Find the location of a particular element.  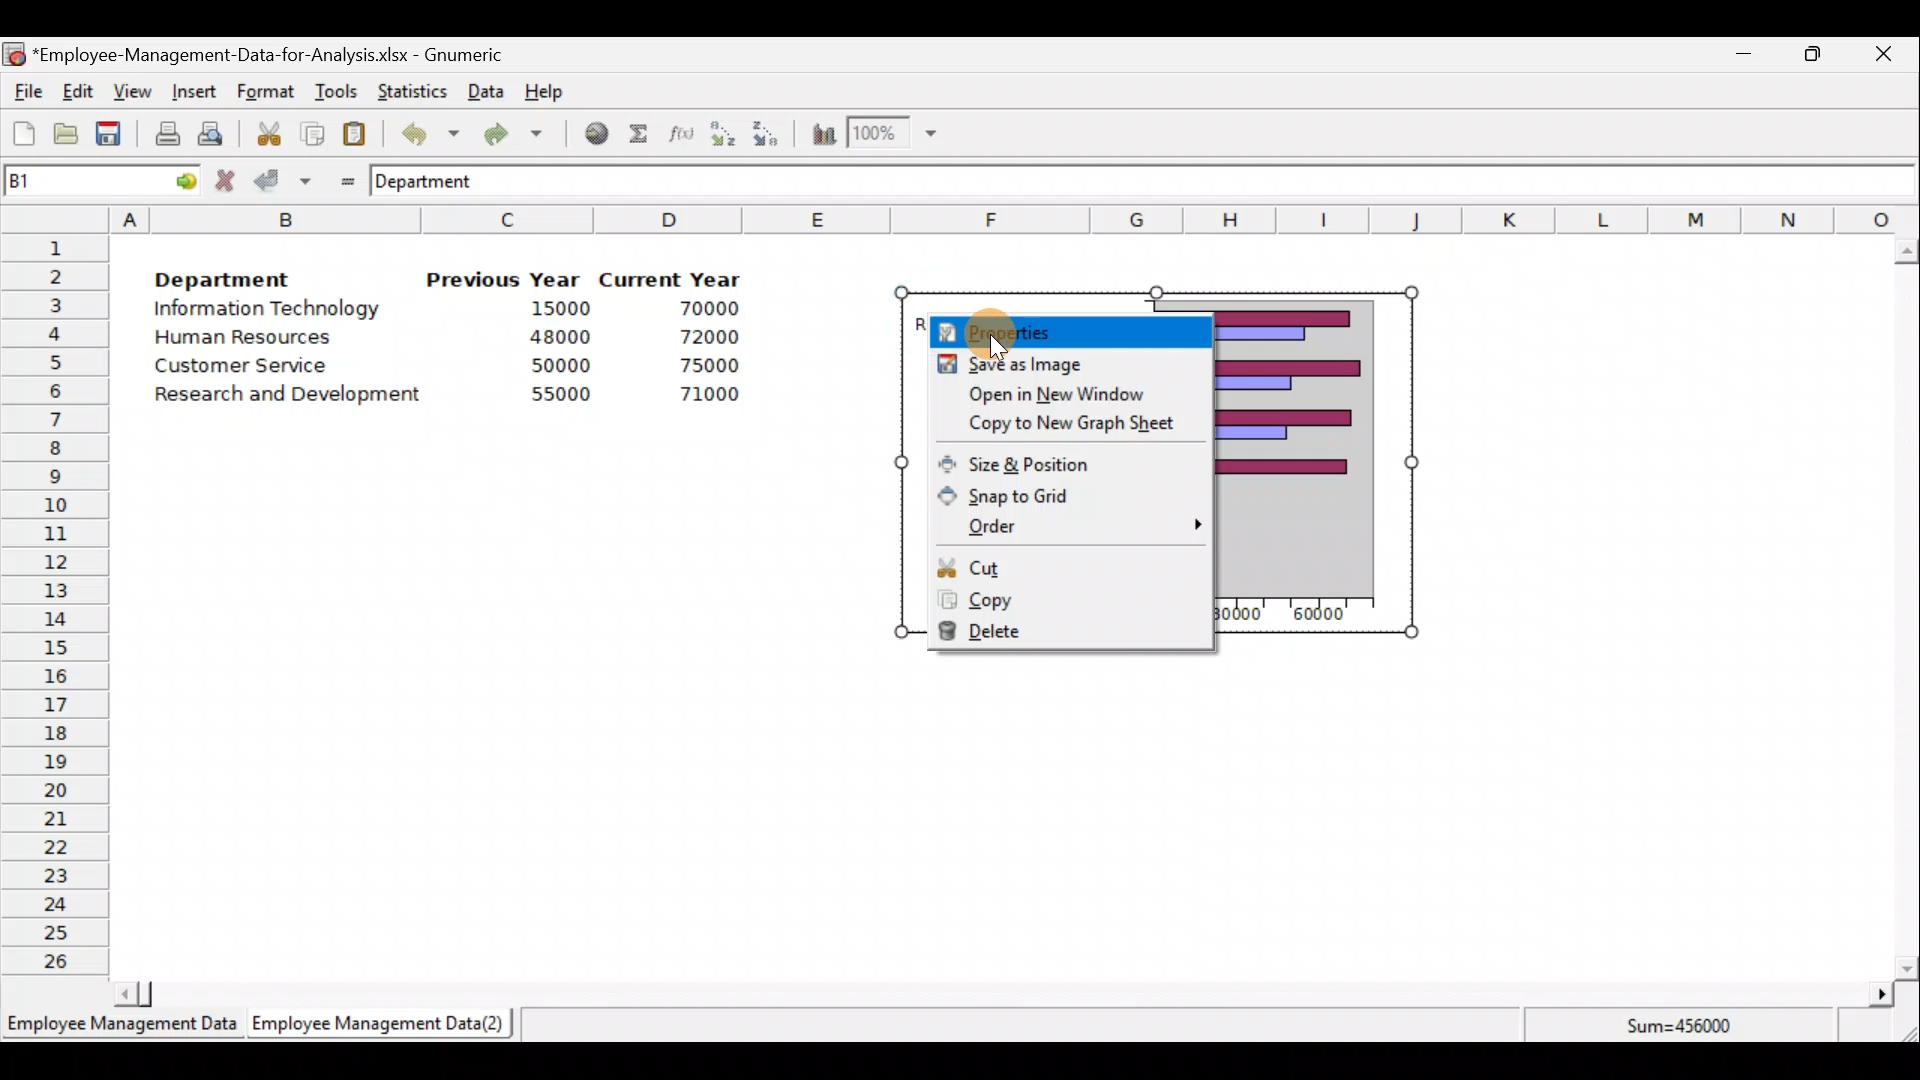

71000 is located at coordinates (703, 394).